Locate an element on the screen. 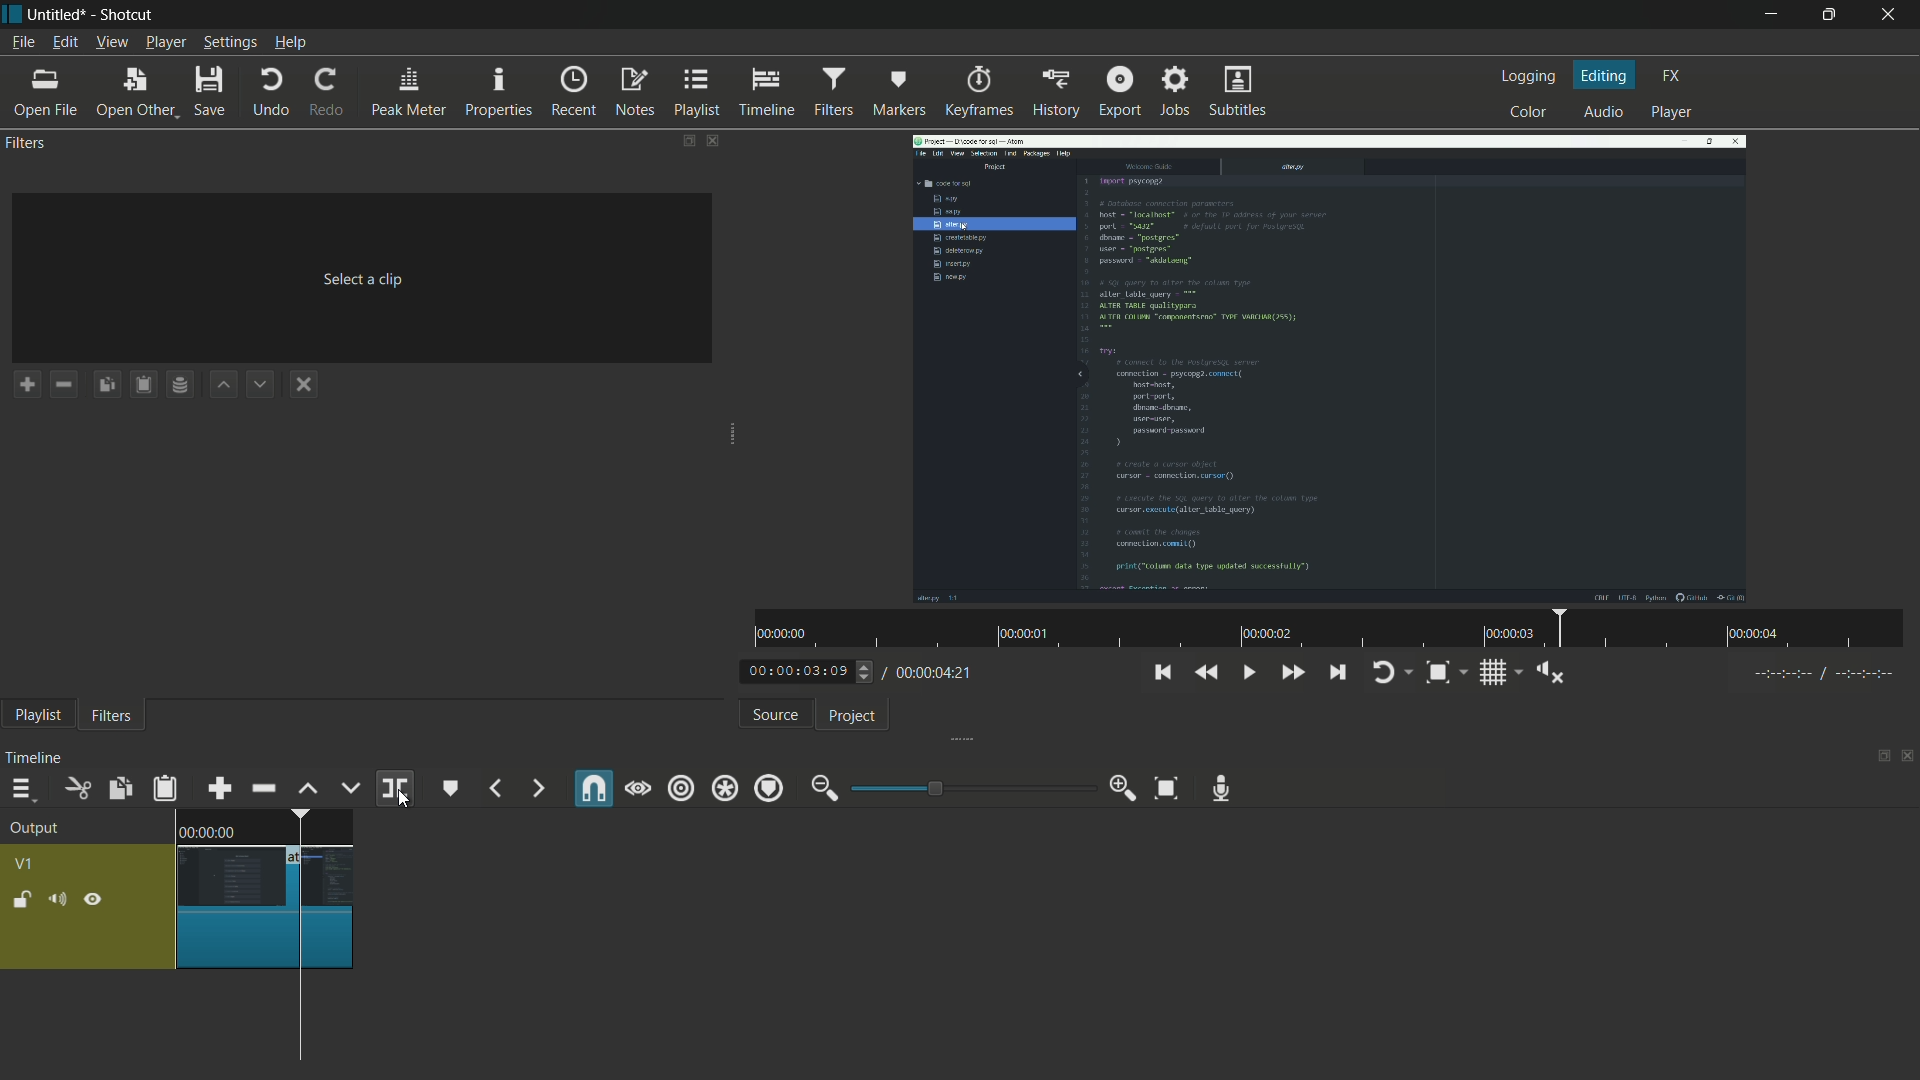 Image resolution: width=1920 pixels, height=1080 pixels. overwrite is located at coordinates (352, 786).